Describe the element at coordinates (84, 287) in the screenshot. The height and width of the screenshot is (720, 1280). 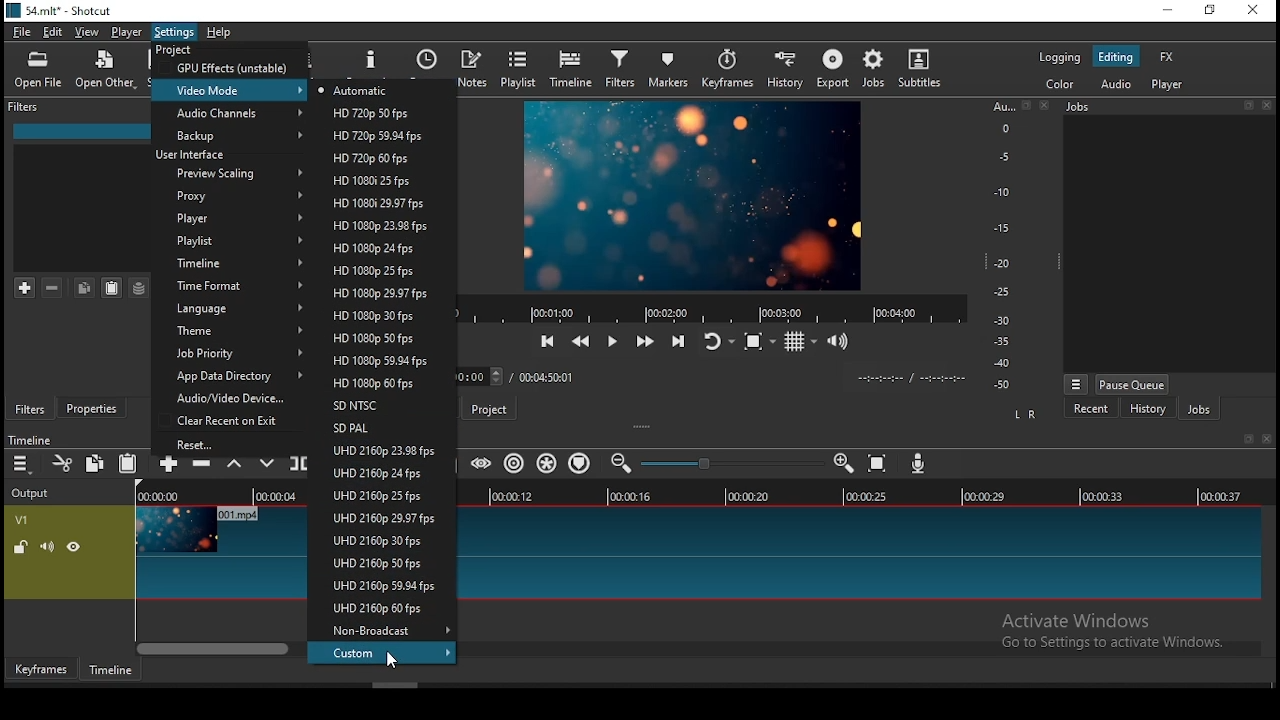
I see `copy` at that location.